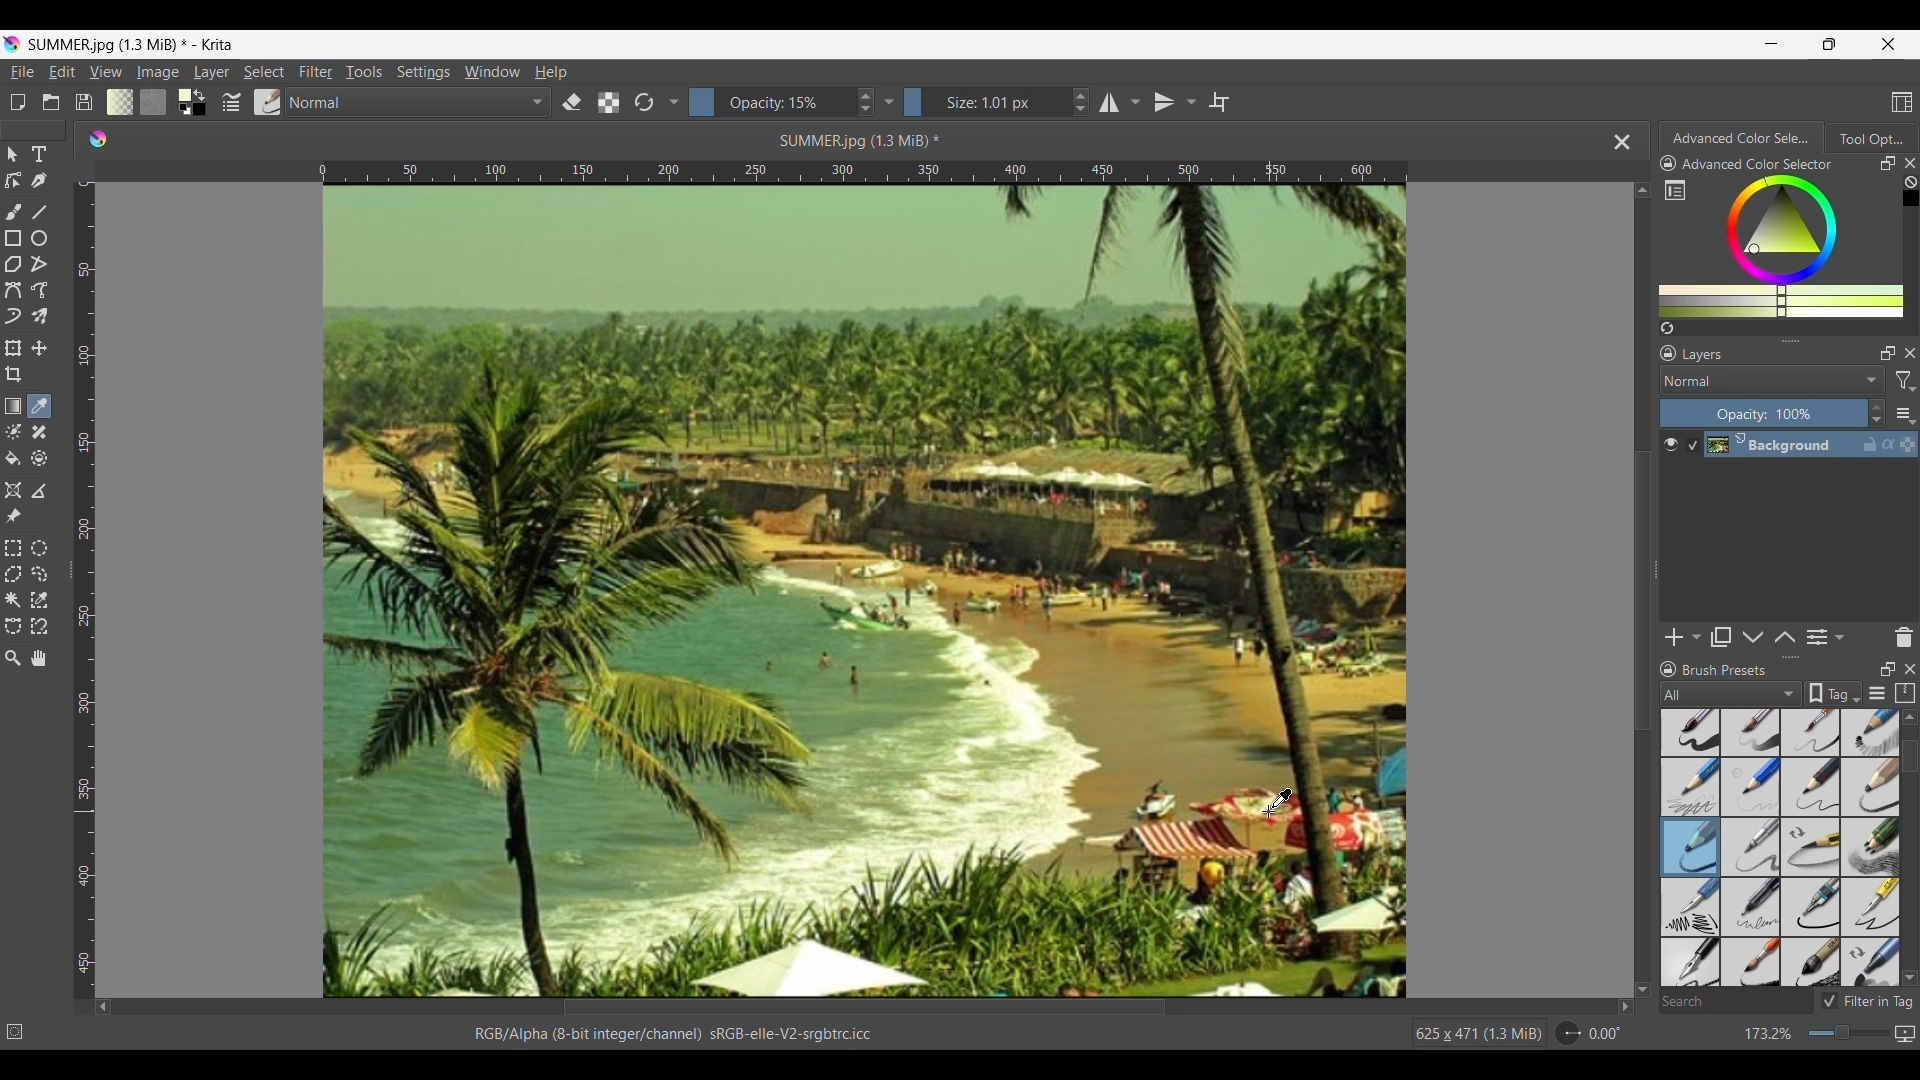  I want to click on Tools menu, so click(363, 71).